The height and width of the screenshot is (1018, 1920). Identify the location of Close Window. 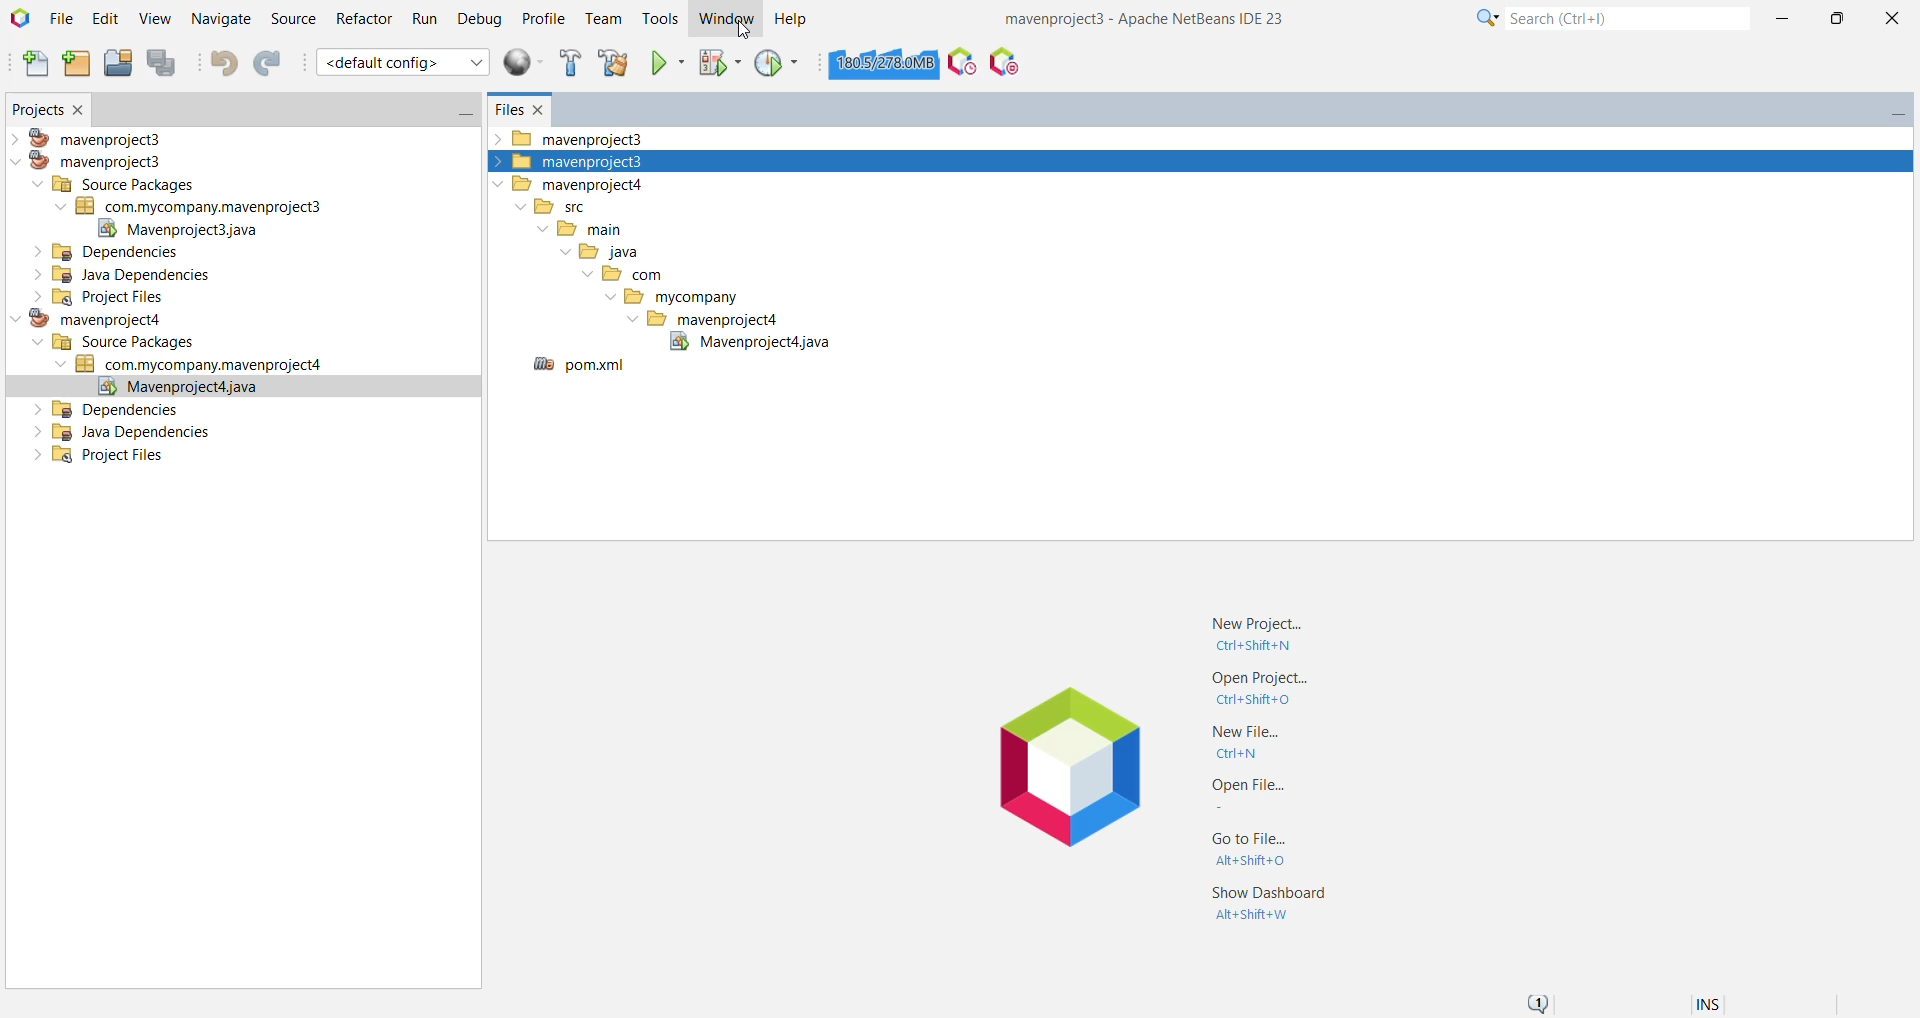
(542, 108).